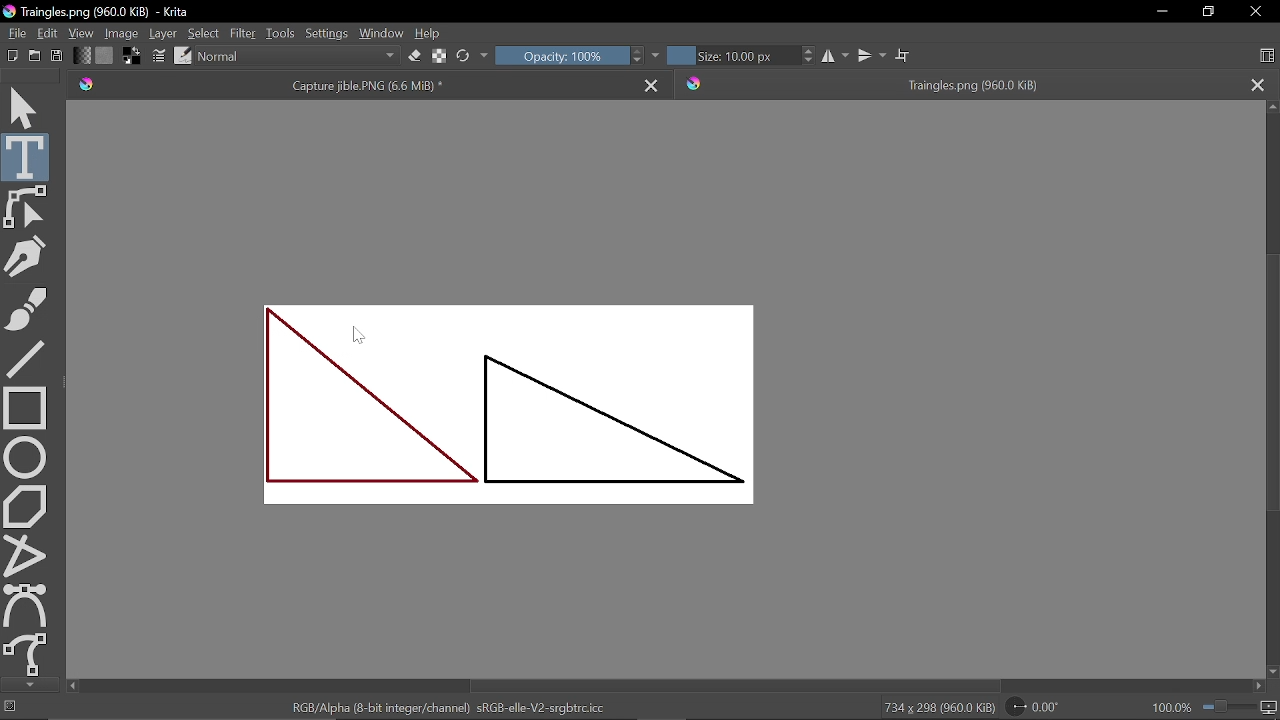  What do you see at coordinates (27, 605) in the screenshot?
I see `Bezier curve tool` at bounding box center [27, 605].